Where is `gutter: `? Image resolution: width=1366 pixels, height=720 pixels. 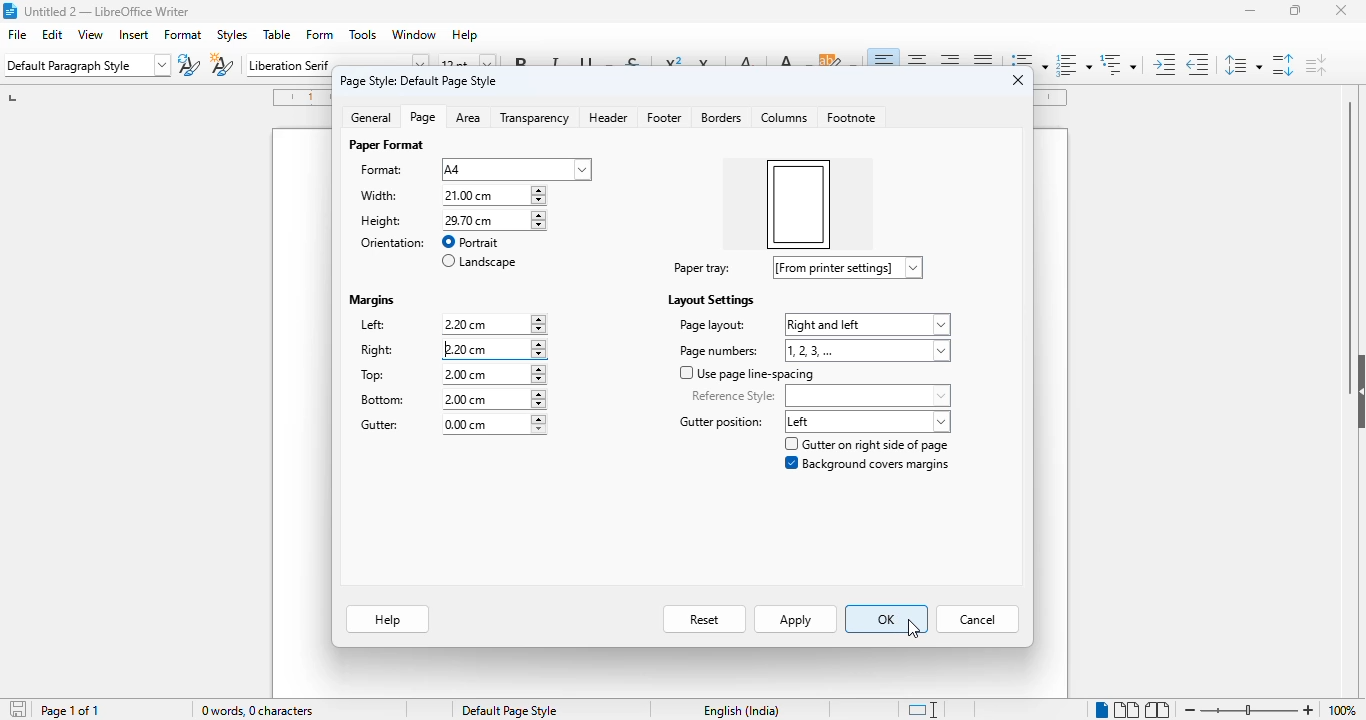 gutter:  is located at coordinates (381, 425).